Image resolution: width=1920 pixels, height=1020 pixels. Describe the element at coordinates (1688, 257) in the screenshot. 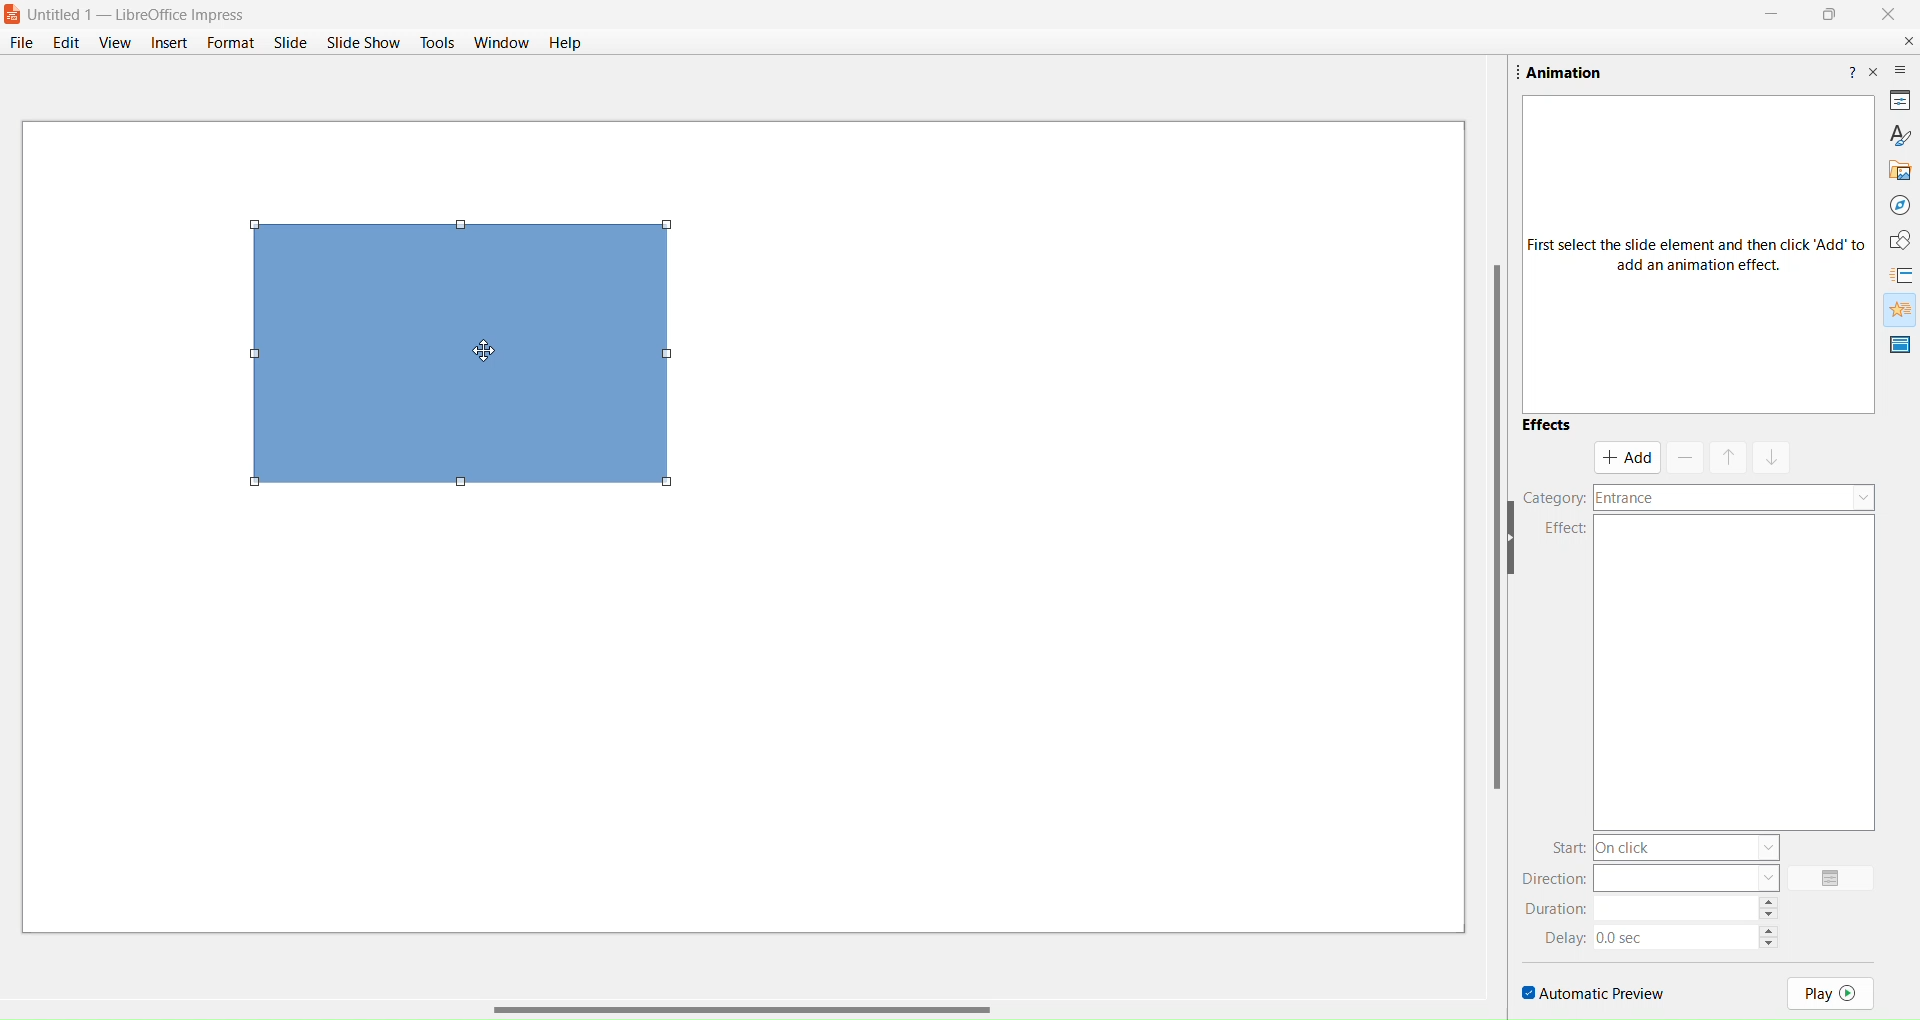

I see `First select the slide element and then click ‘Add" to
add an animation effect.` at that location.